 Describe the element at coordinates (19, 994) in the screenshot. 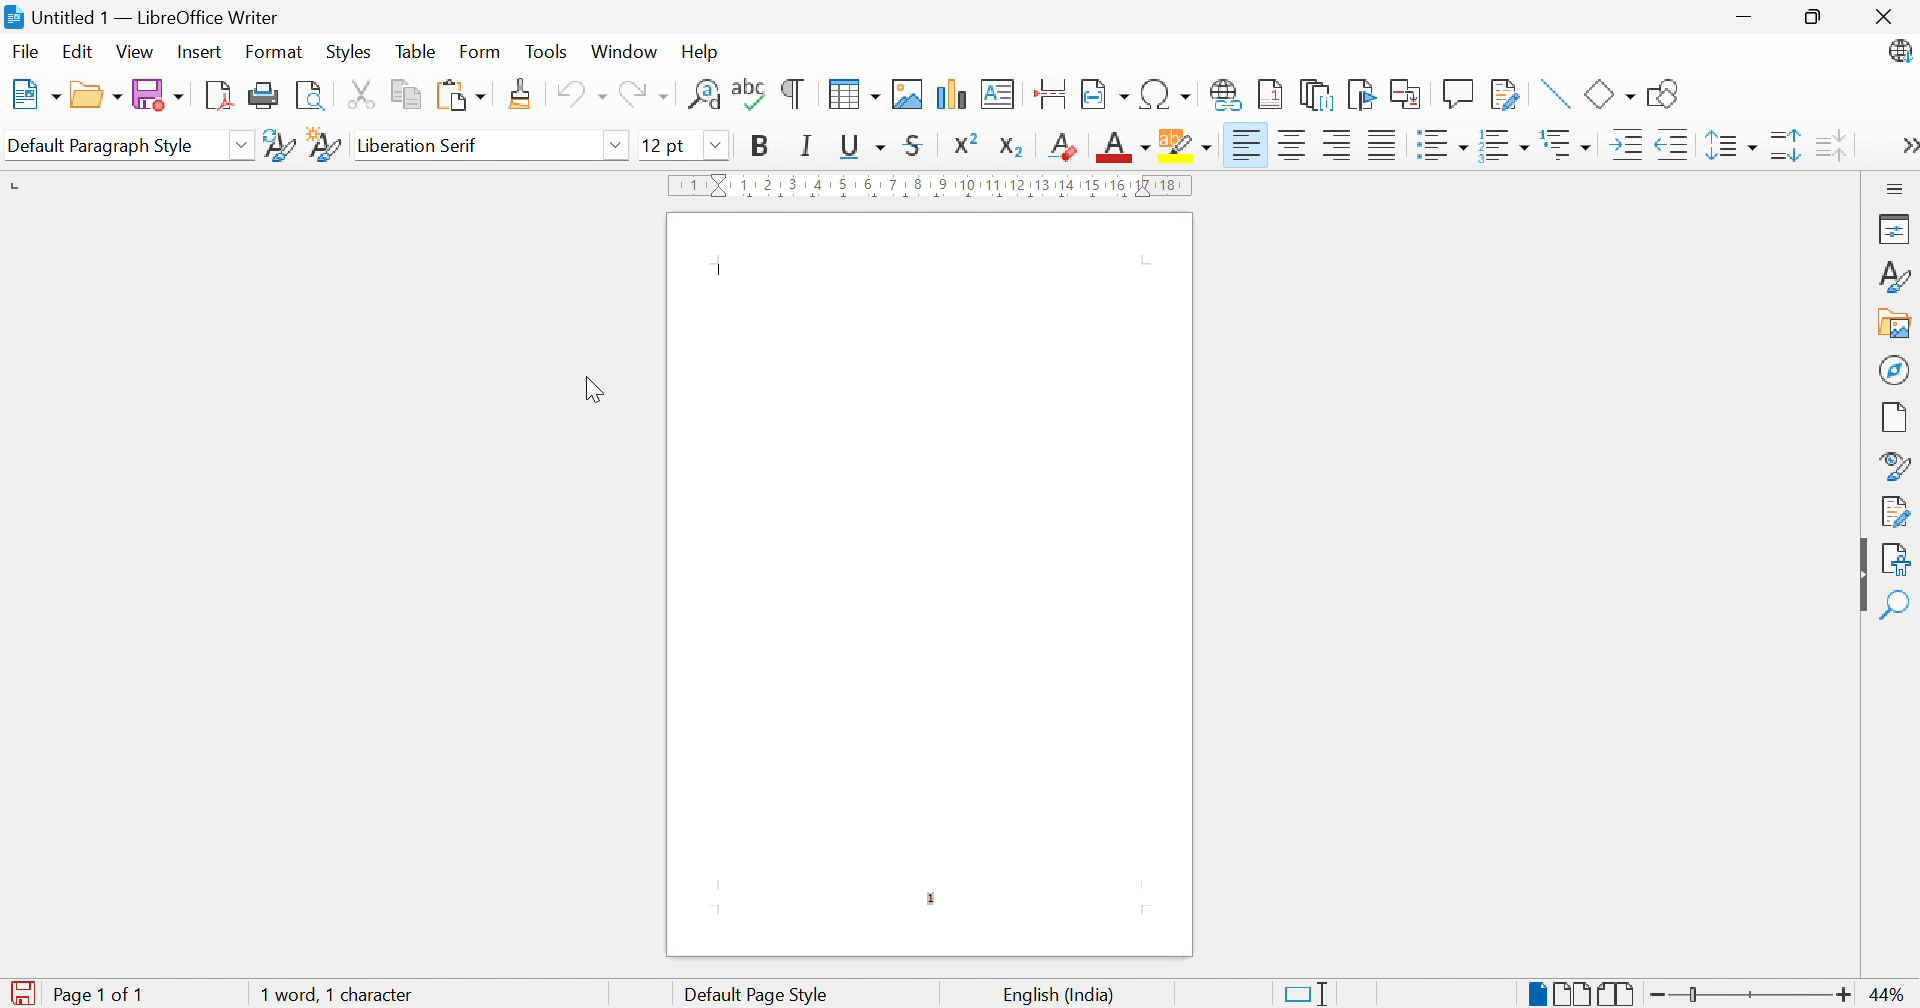

I see `The document has been modified. Click to save the document.` at that location.